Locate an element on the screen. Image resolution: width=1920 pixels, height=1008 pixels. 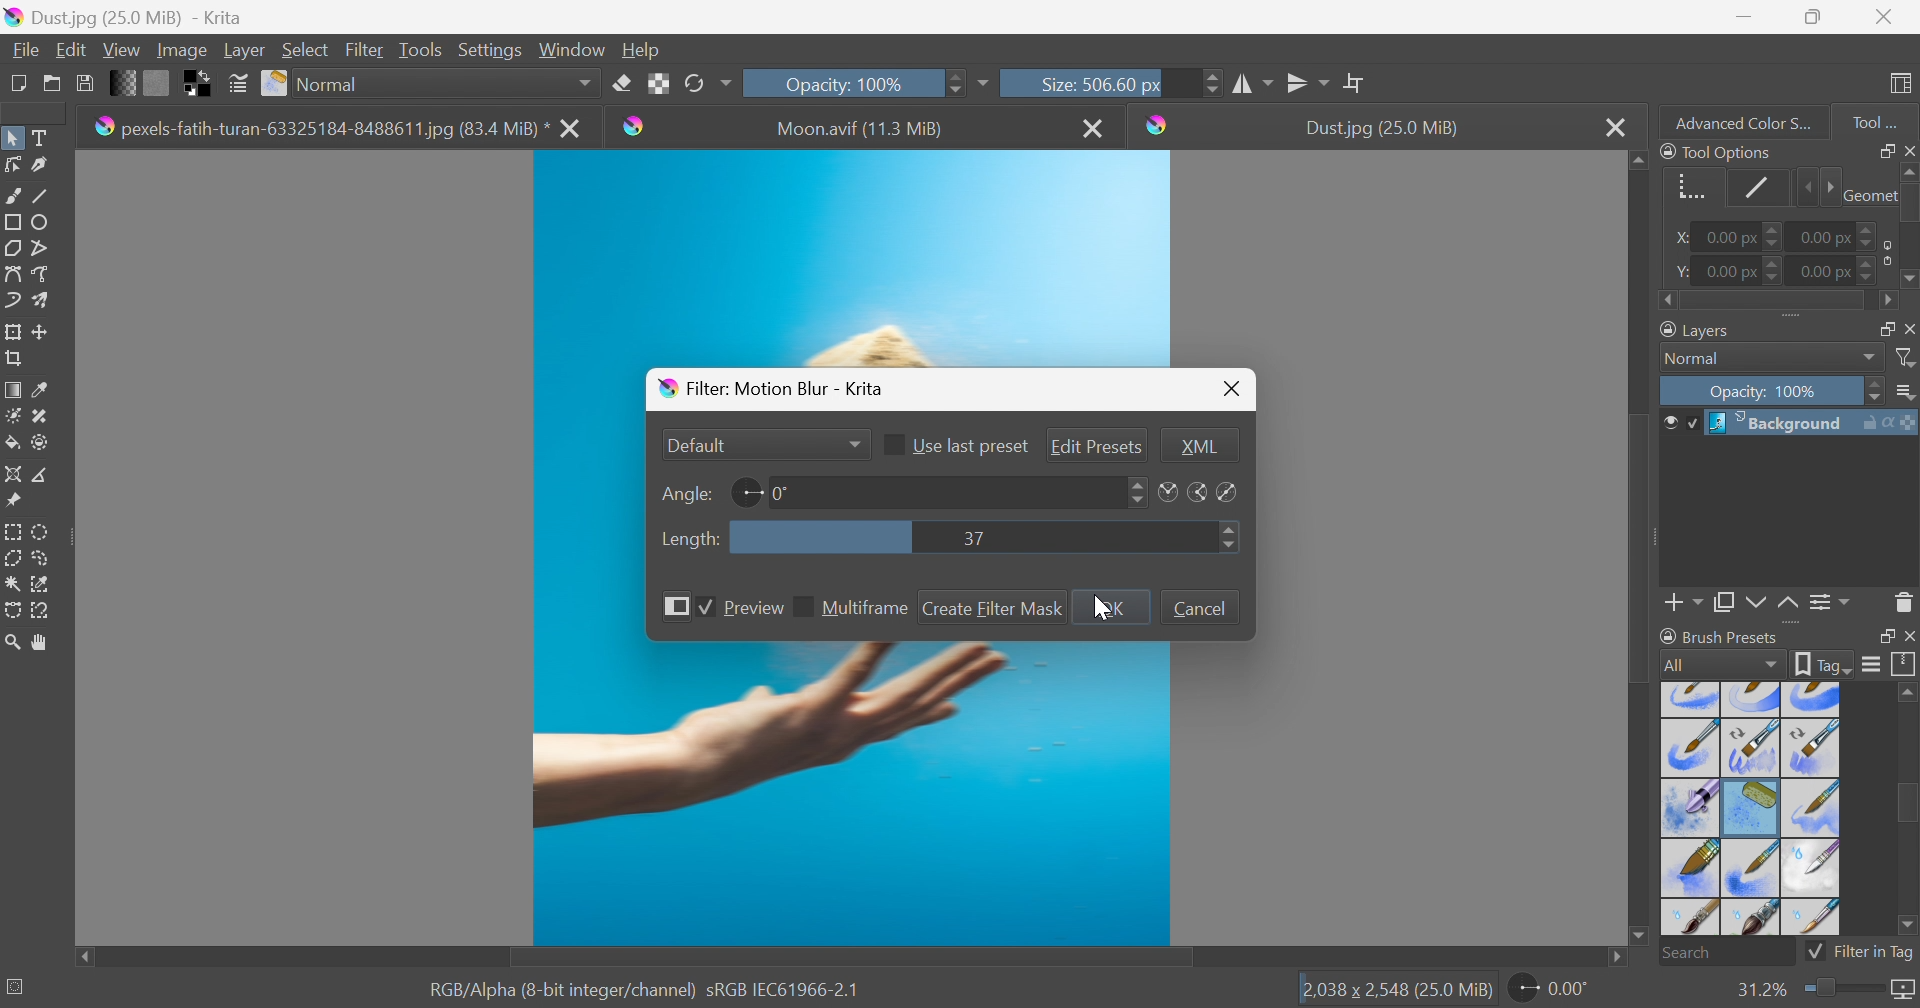
37 is located at coordinates (973, 538).